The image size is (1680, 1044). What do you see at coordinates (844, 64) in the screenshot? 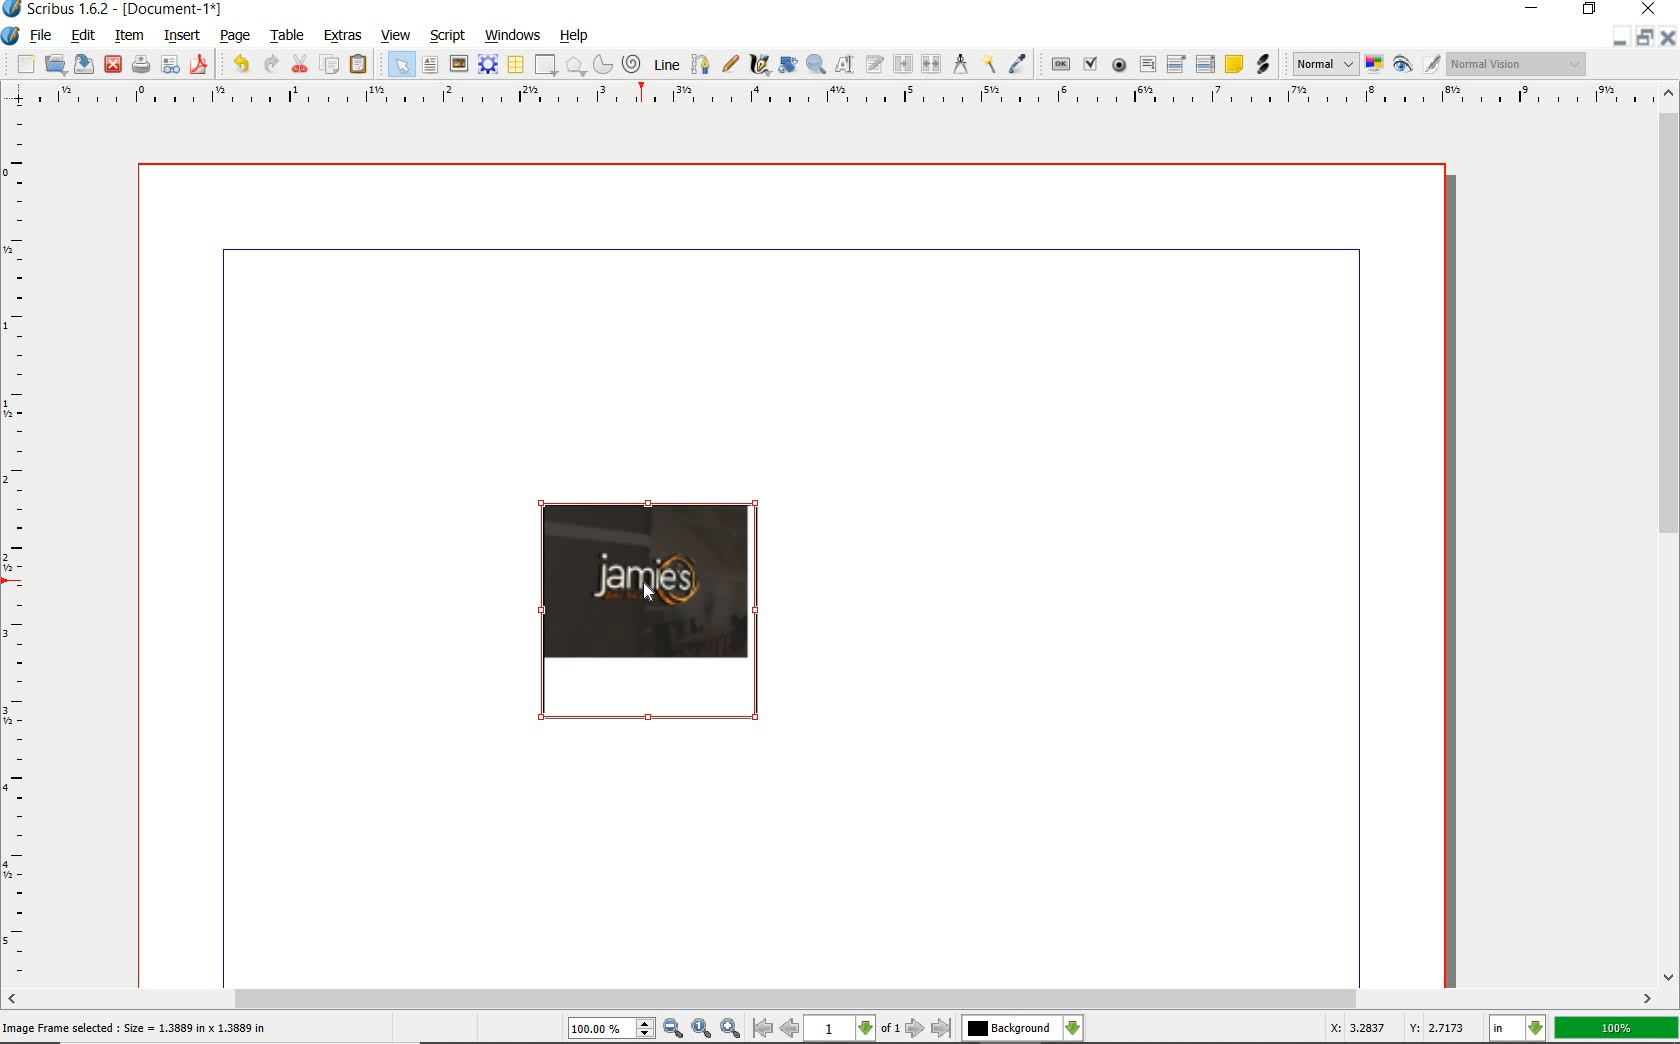
I see `edit contents of frame` at bounding box center [844, 64].